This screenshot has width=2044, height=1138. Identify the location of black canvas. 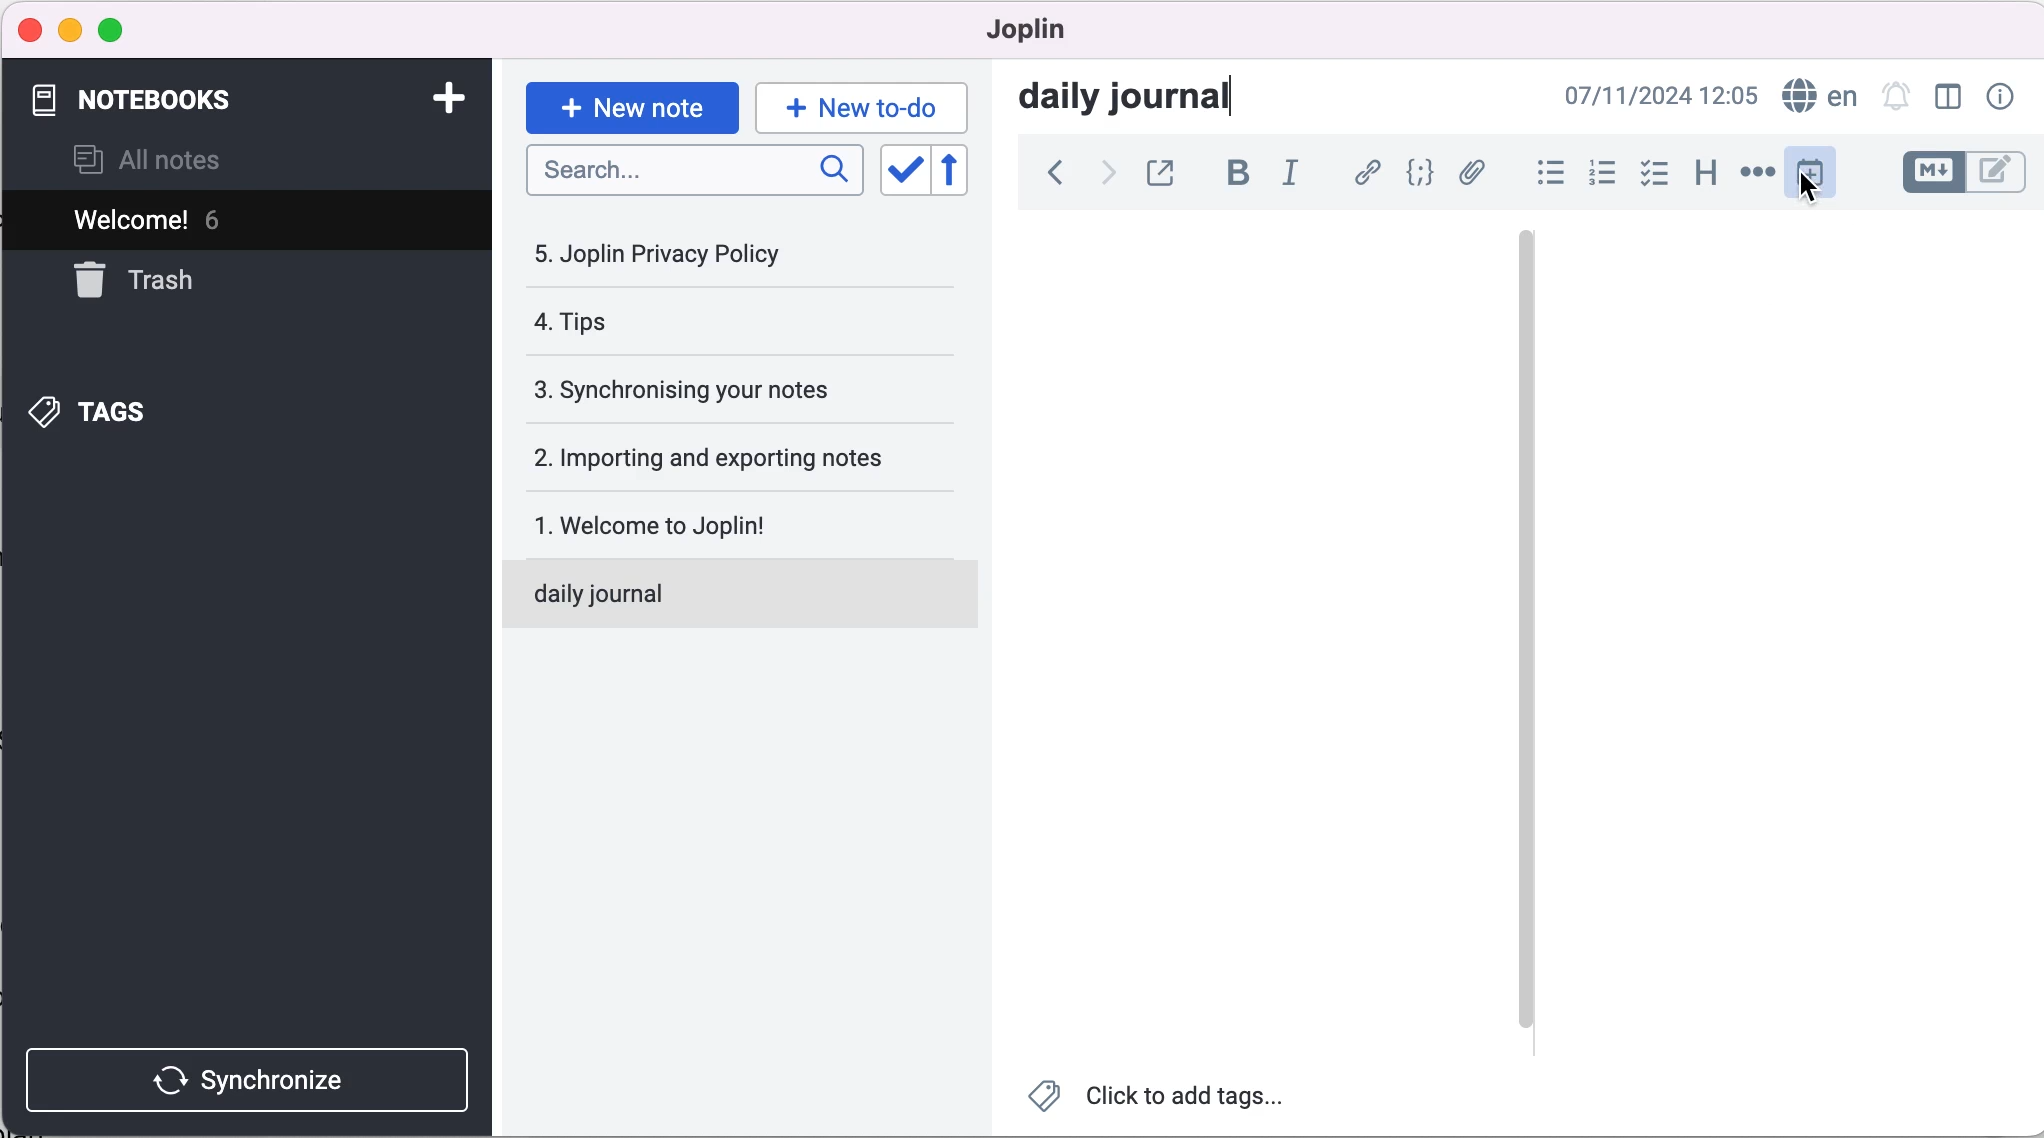
(1263, 625).